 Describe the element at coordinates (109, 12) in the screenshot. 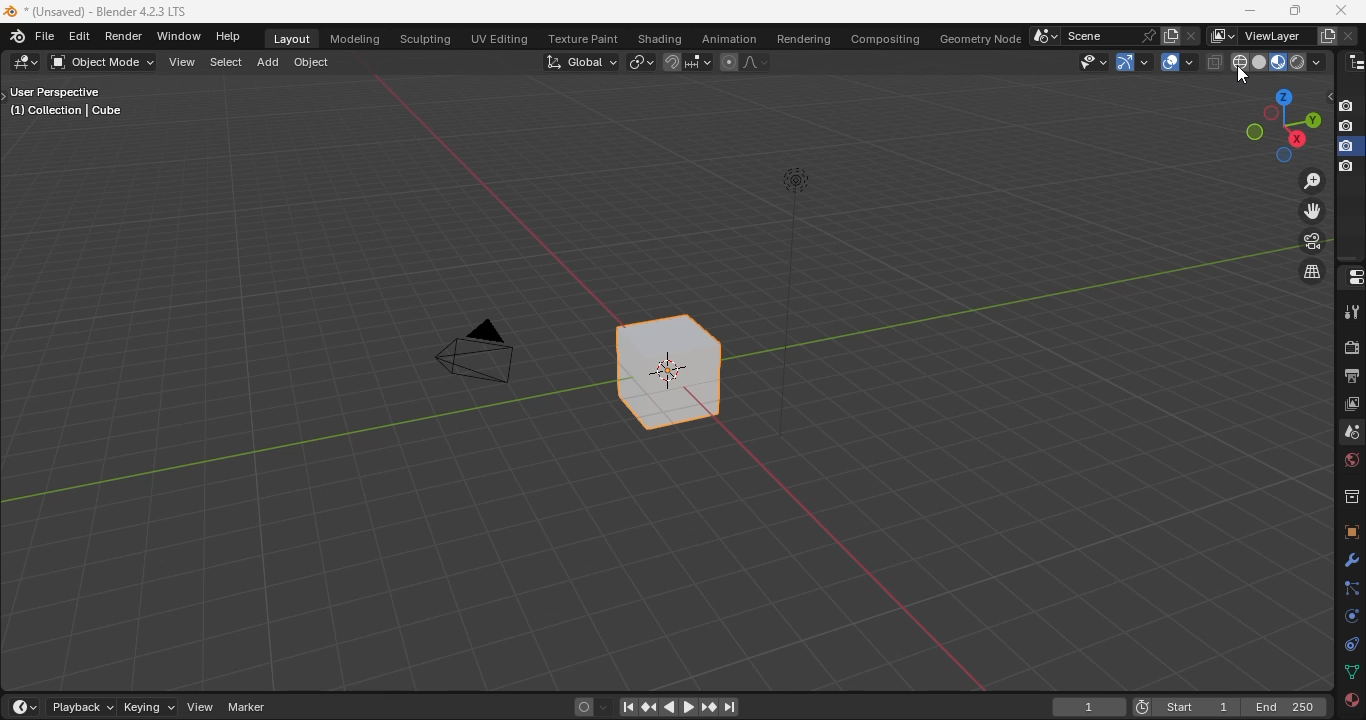

I see `*(unsaved) - Blender 4.23 LTS` at that location.